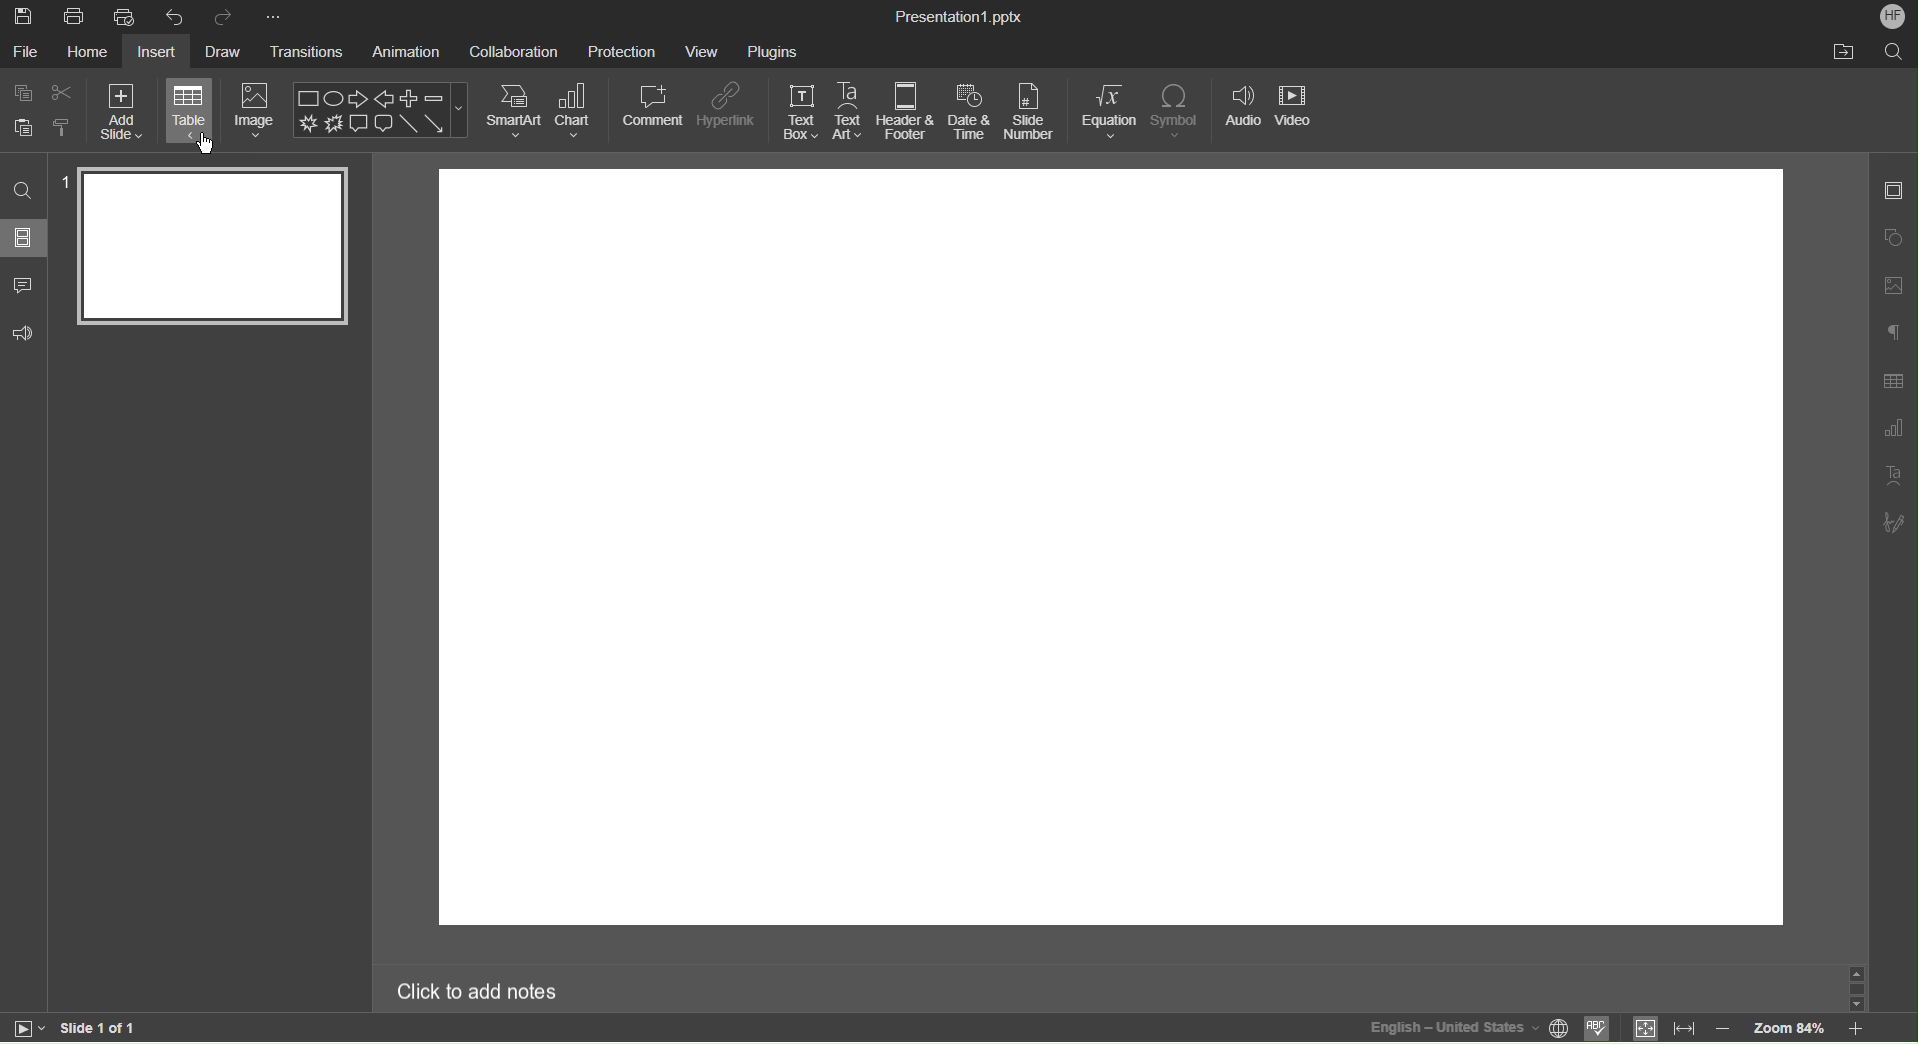 This screenshot has width=1918, height=1044. What do you see at coordinates (91, 54) in the screenshot?
I see `Home` at bounding box center [91, 54].